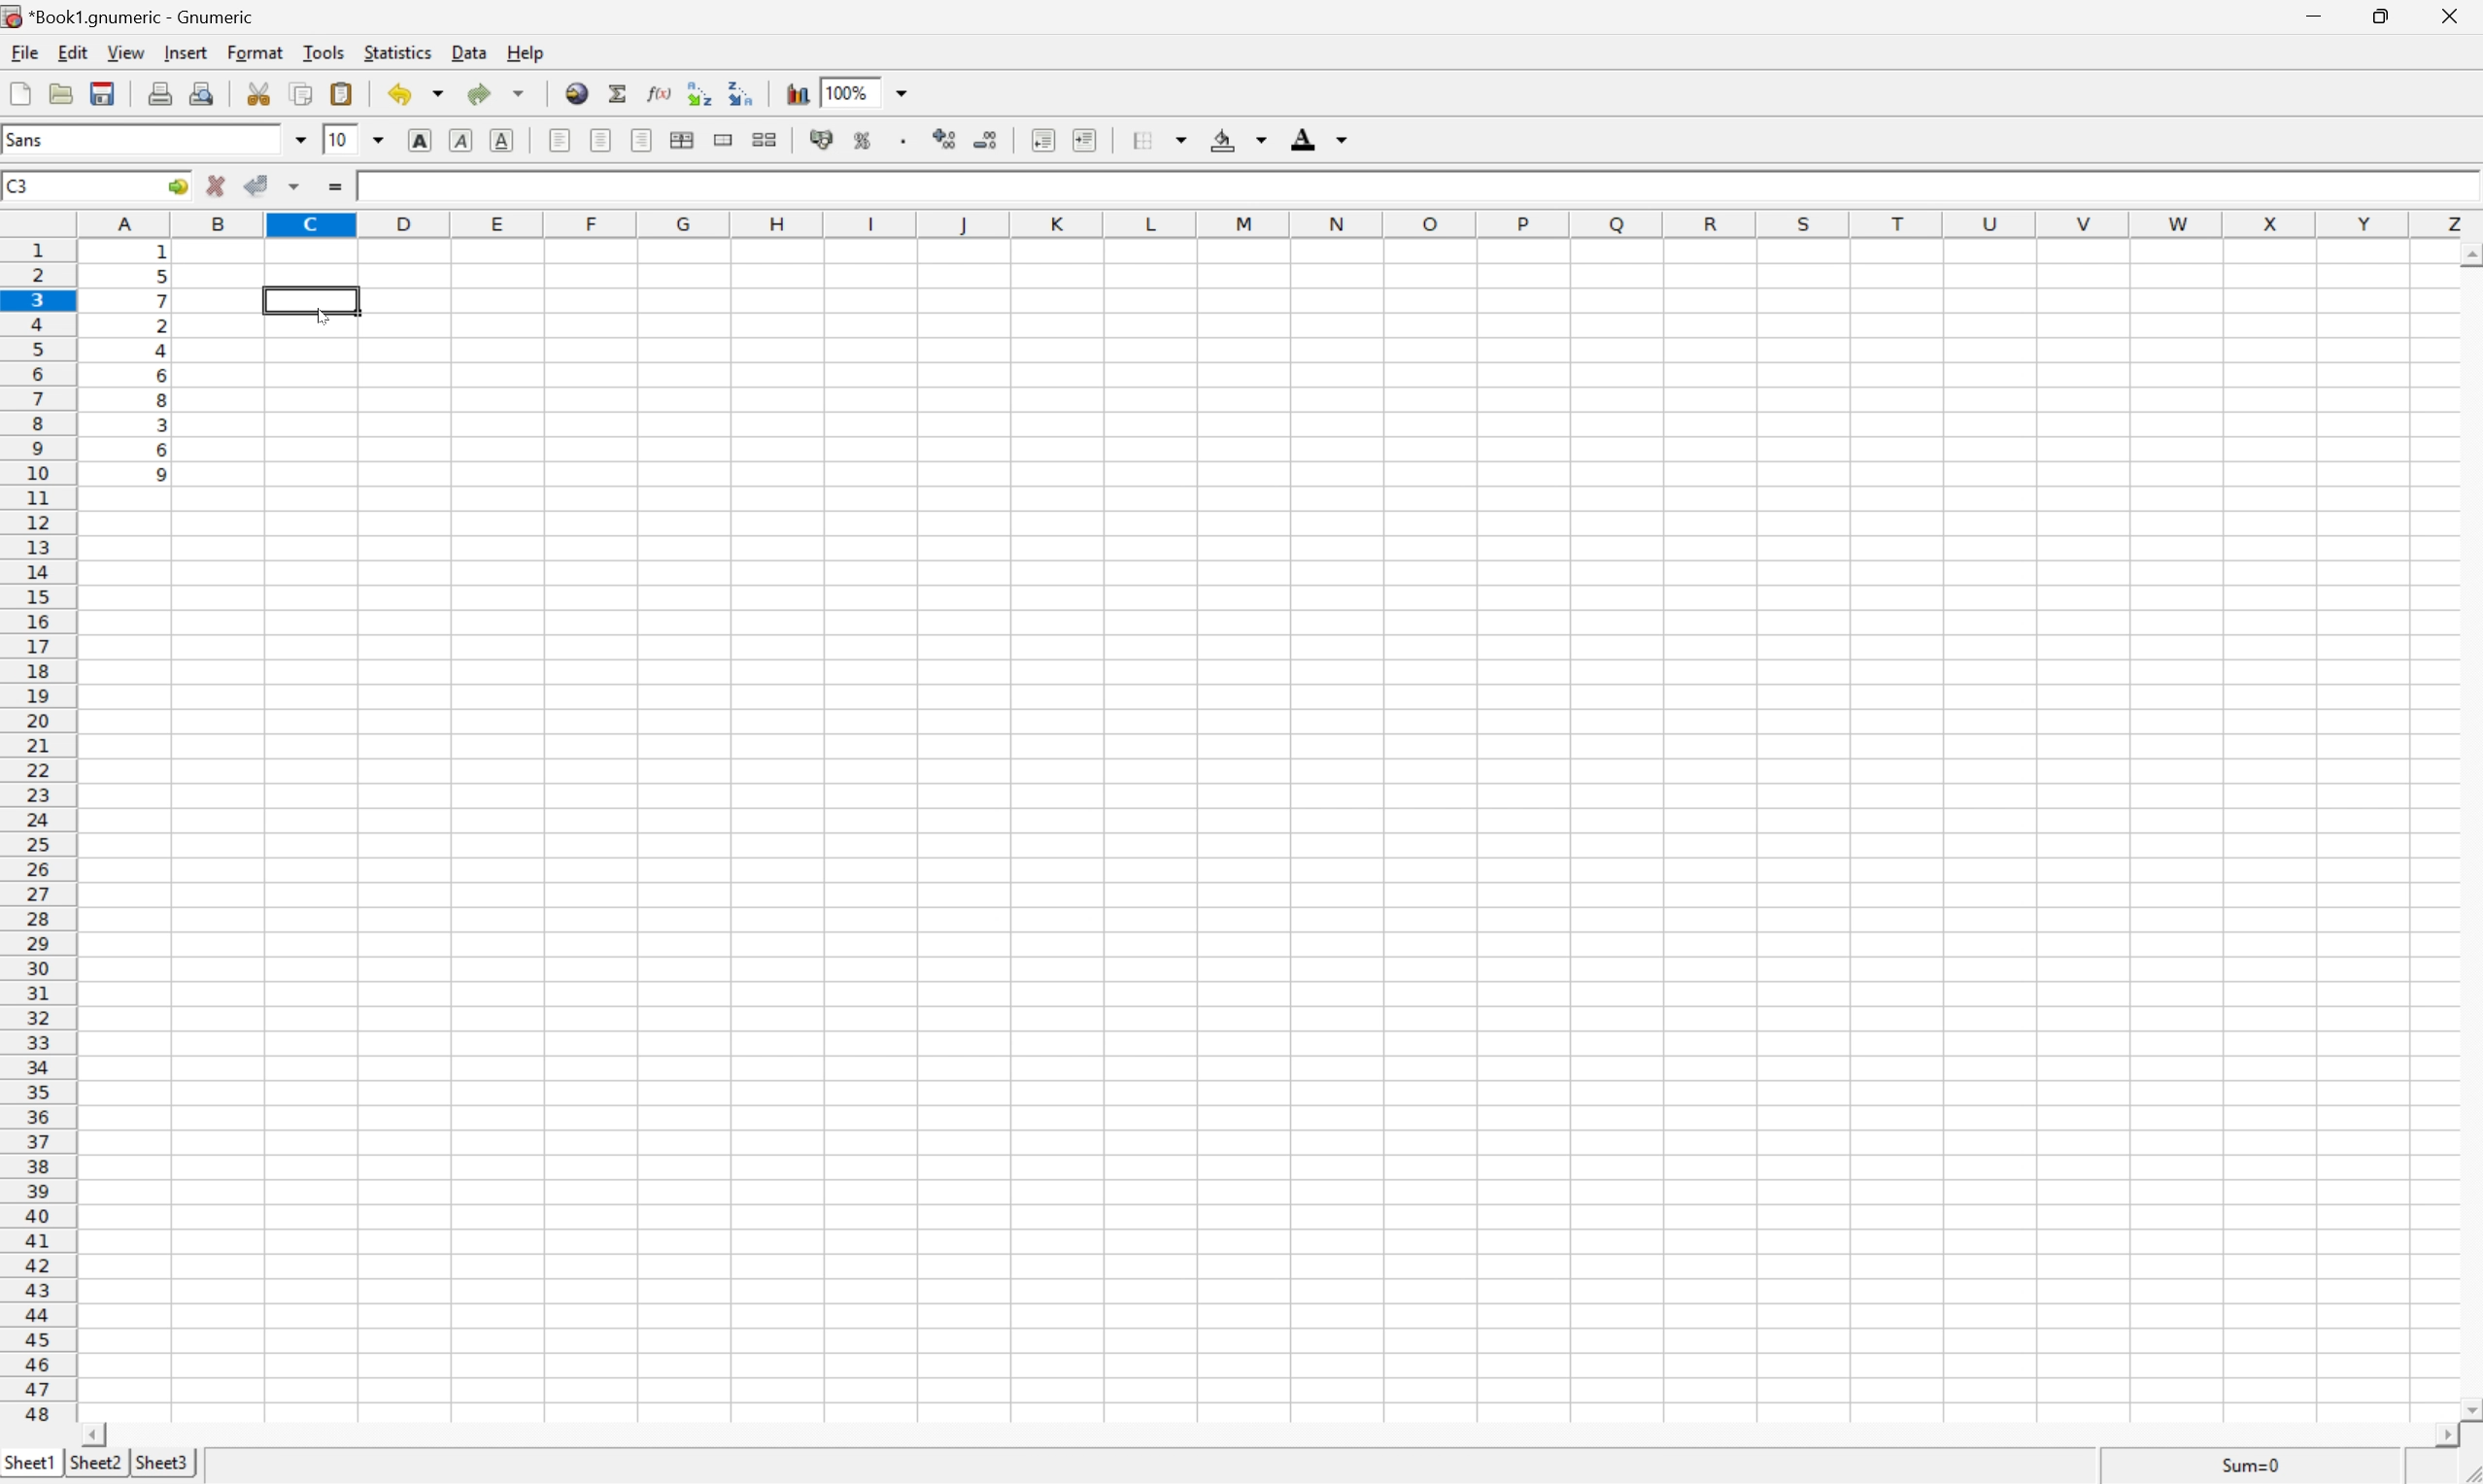 This screenshot has height=1484, width=2483. I want to click on chart, so click(792, 92).